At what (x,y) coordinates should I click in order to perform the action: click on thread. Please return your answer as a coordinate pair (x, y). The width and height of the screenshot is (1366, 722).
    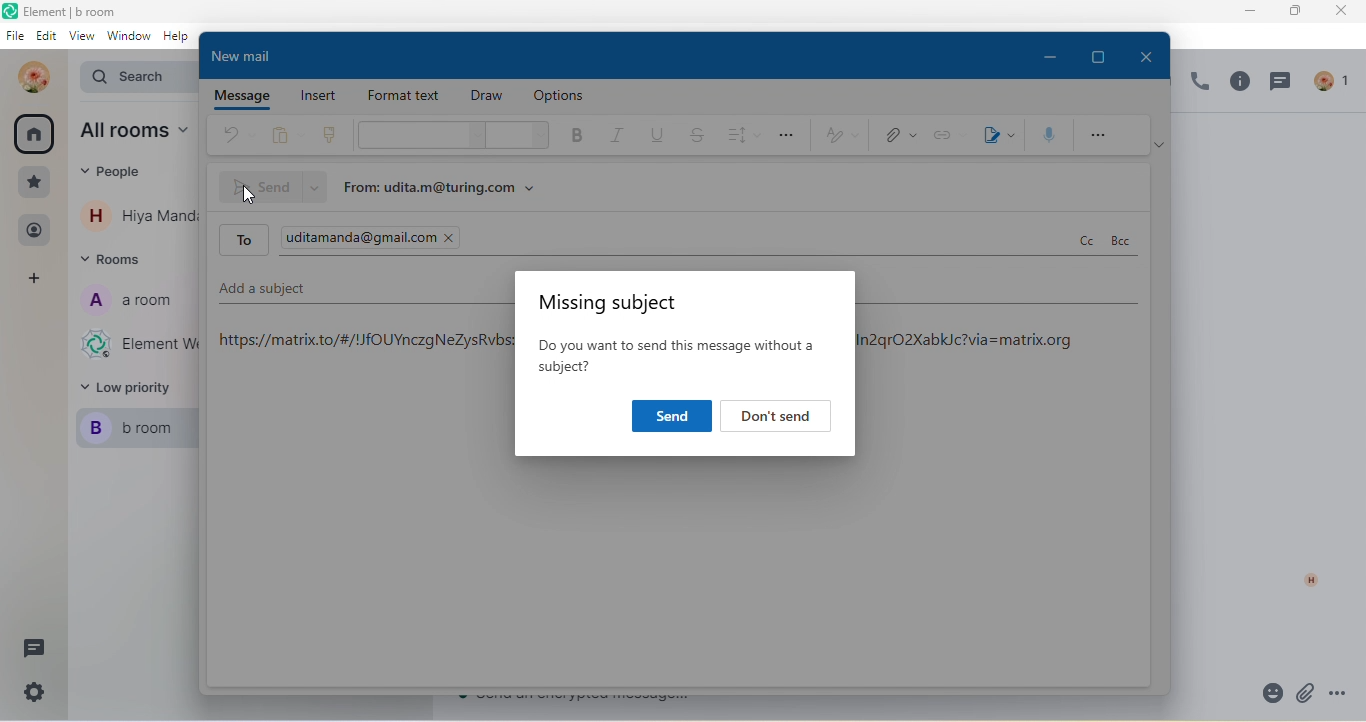
    Looking at the image, I should click on (33, 649).